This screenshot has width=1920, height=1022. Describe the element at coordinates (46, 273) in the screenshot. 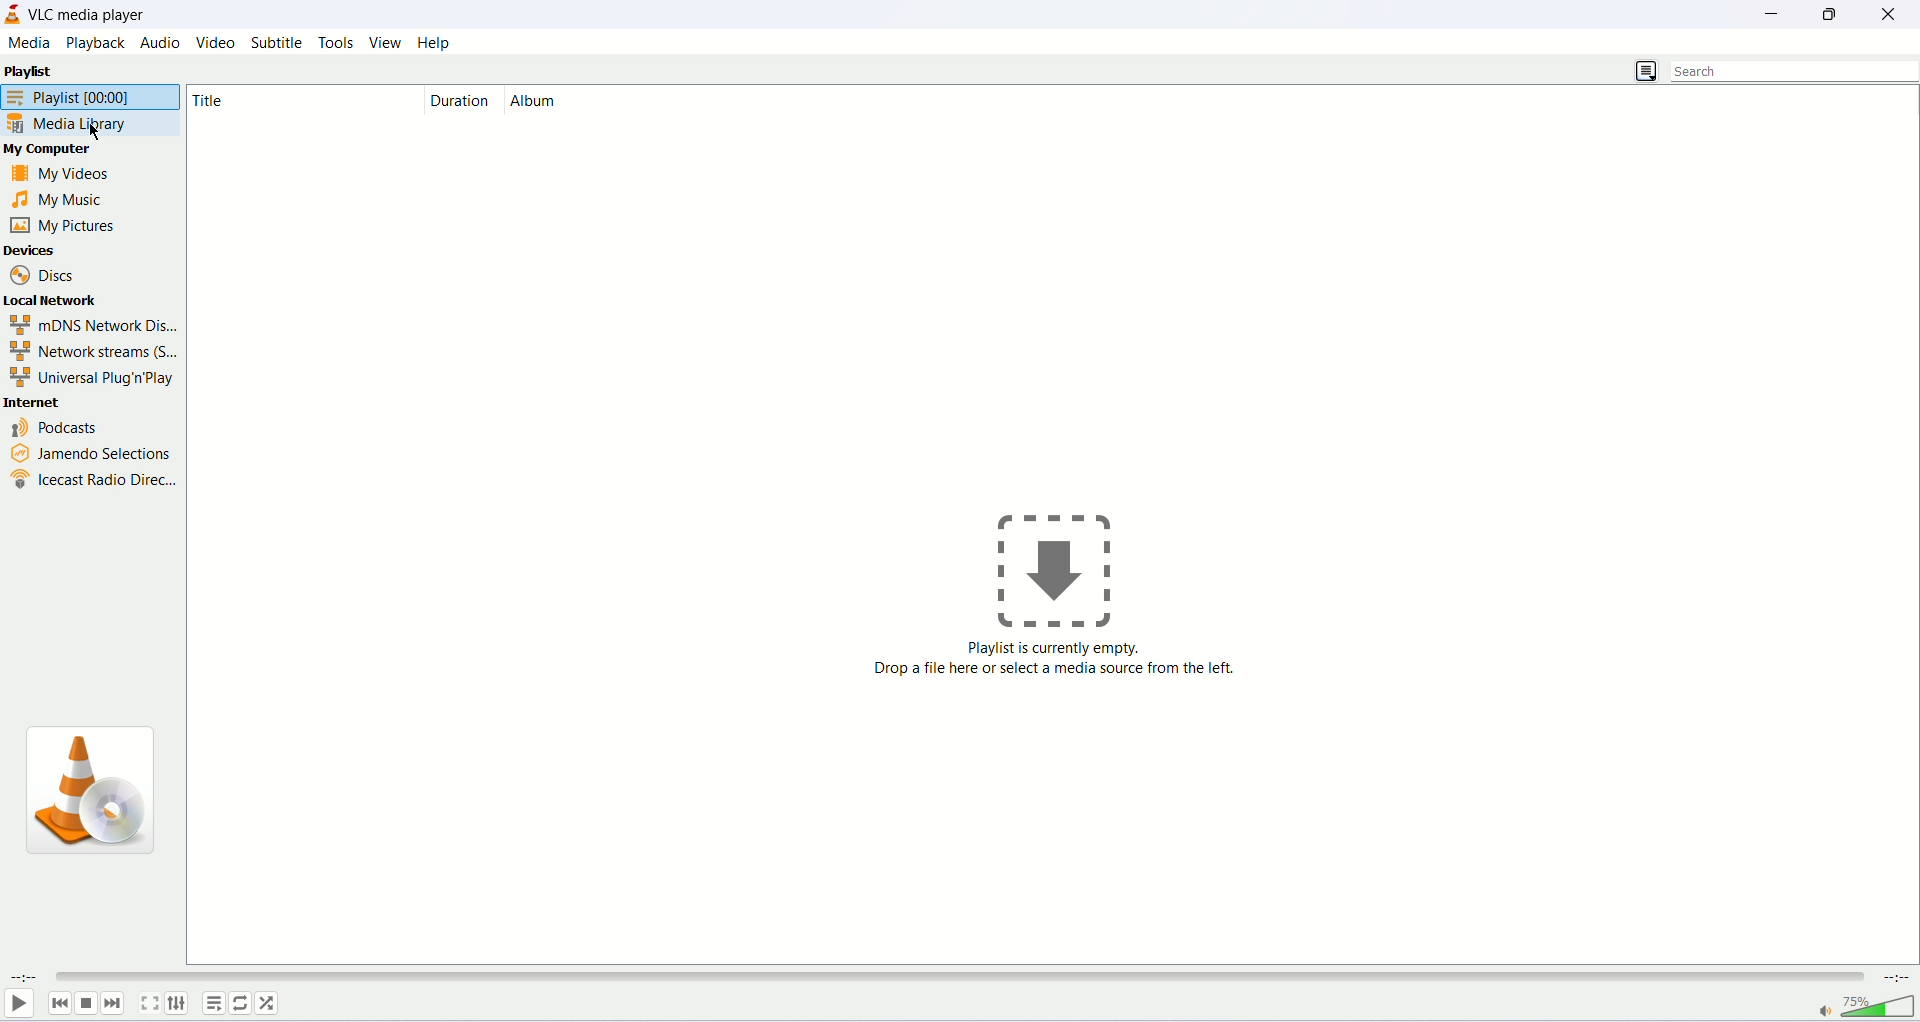

I see `discs` at that location.